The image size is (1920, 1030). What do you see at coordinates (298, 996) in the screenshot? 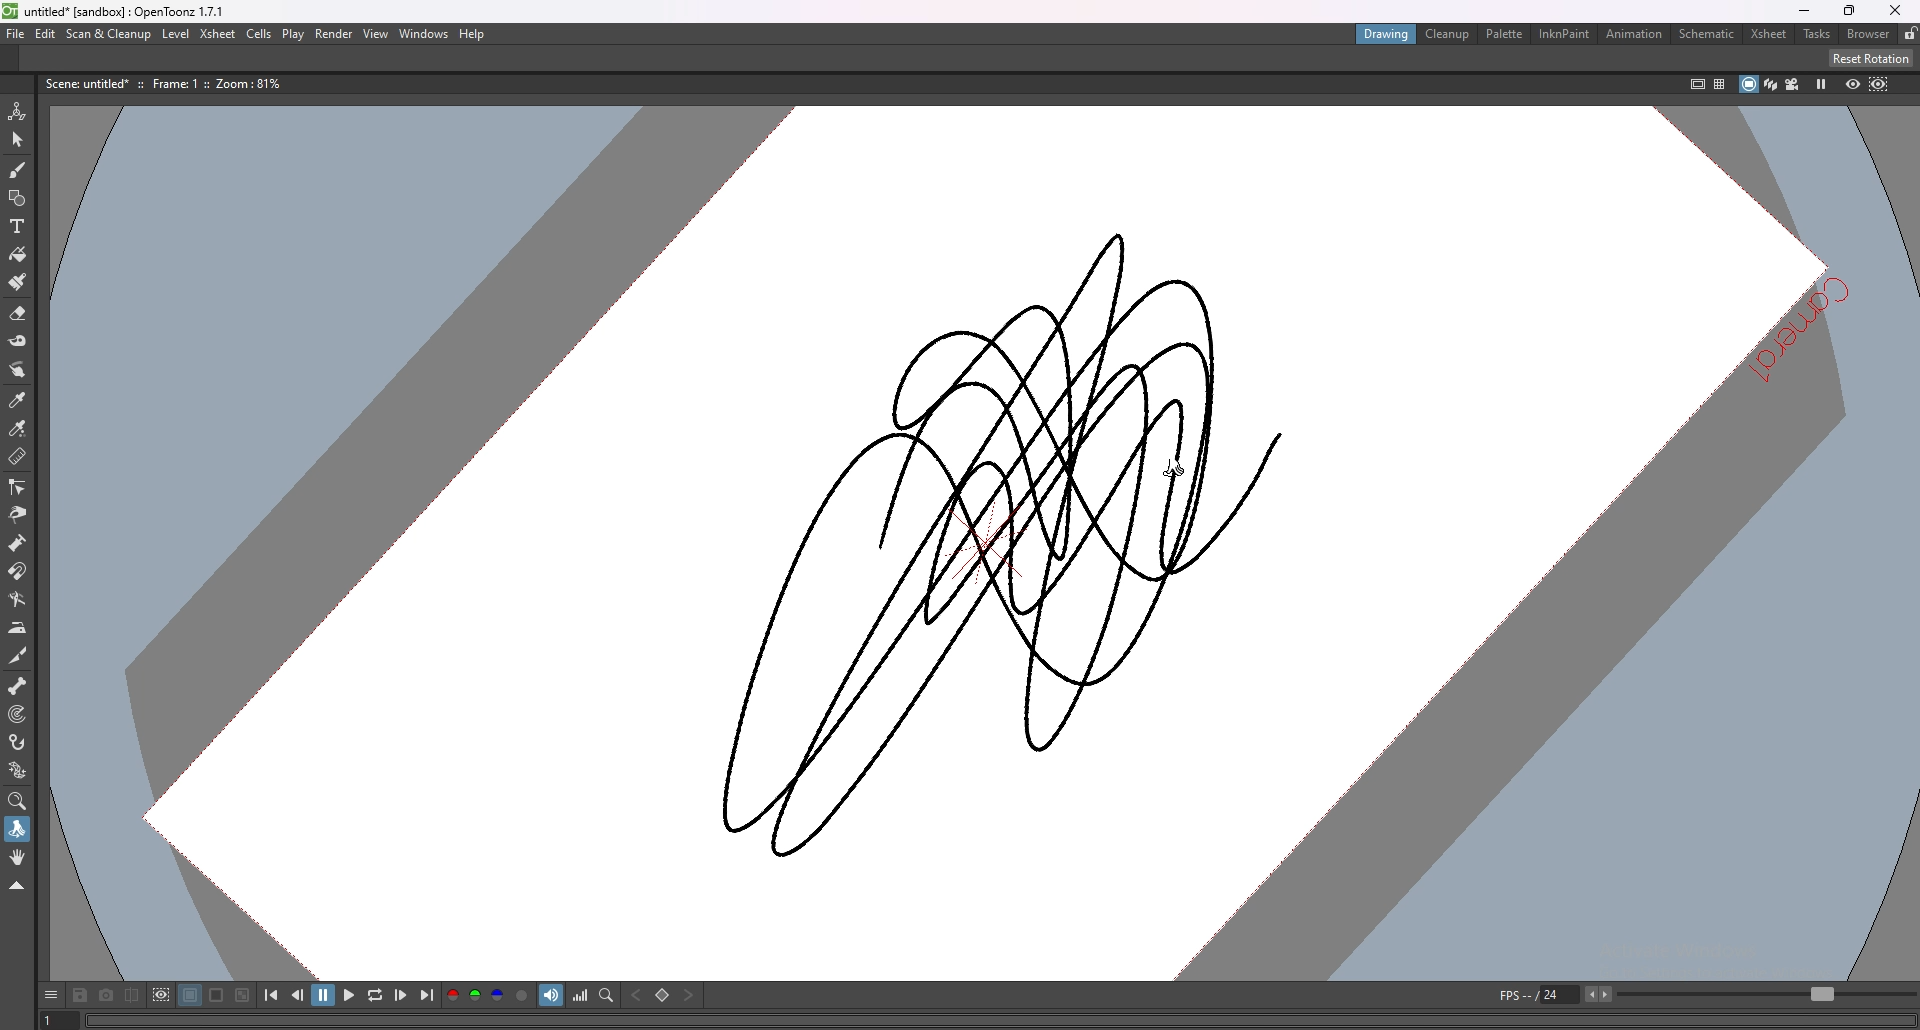
I see `previous frame` at bounding box center [298, 996].